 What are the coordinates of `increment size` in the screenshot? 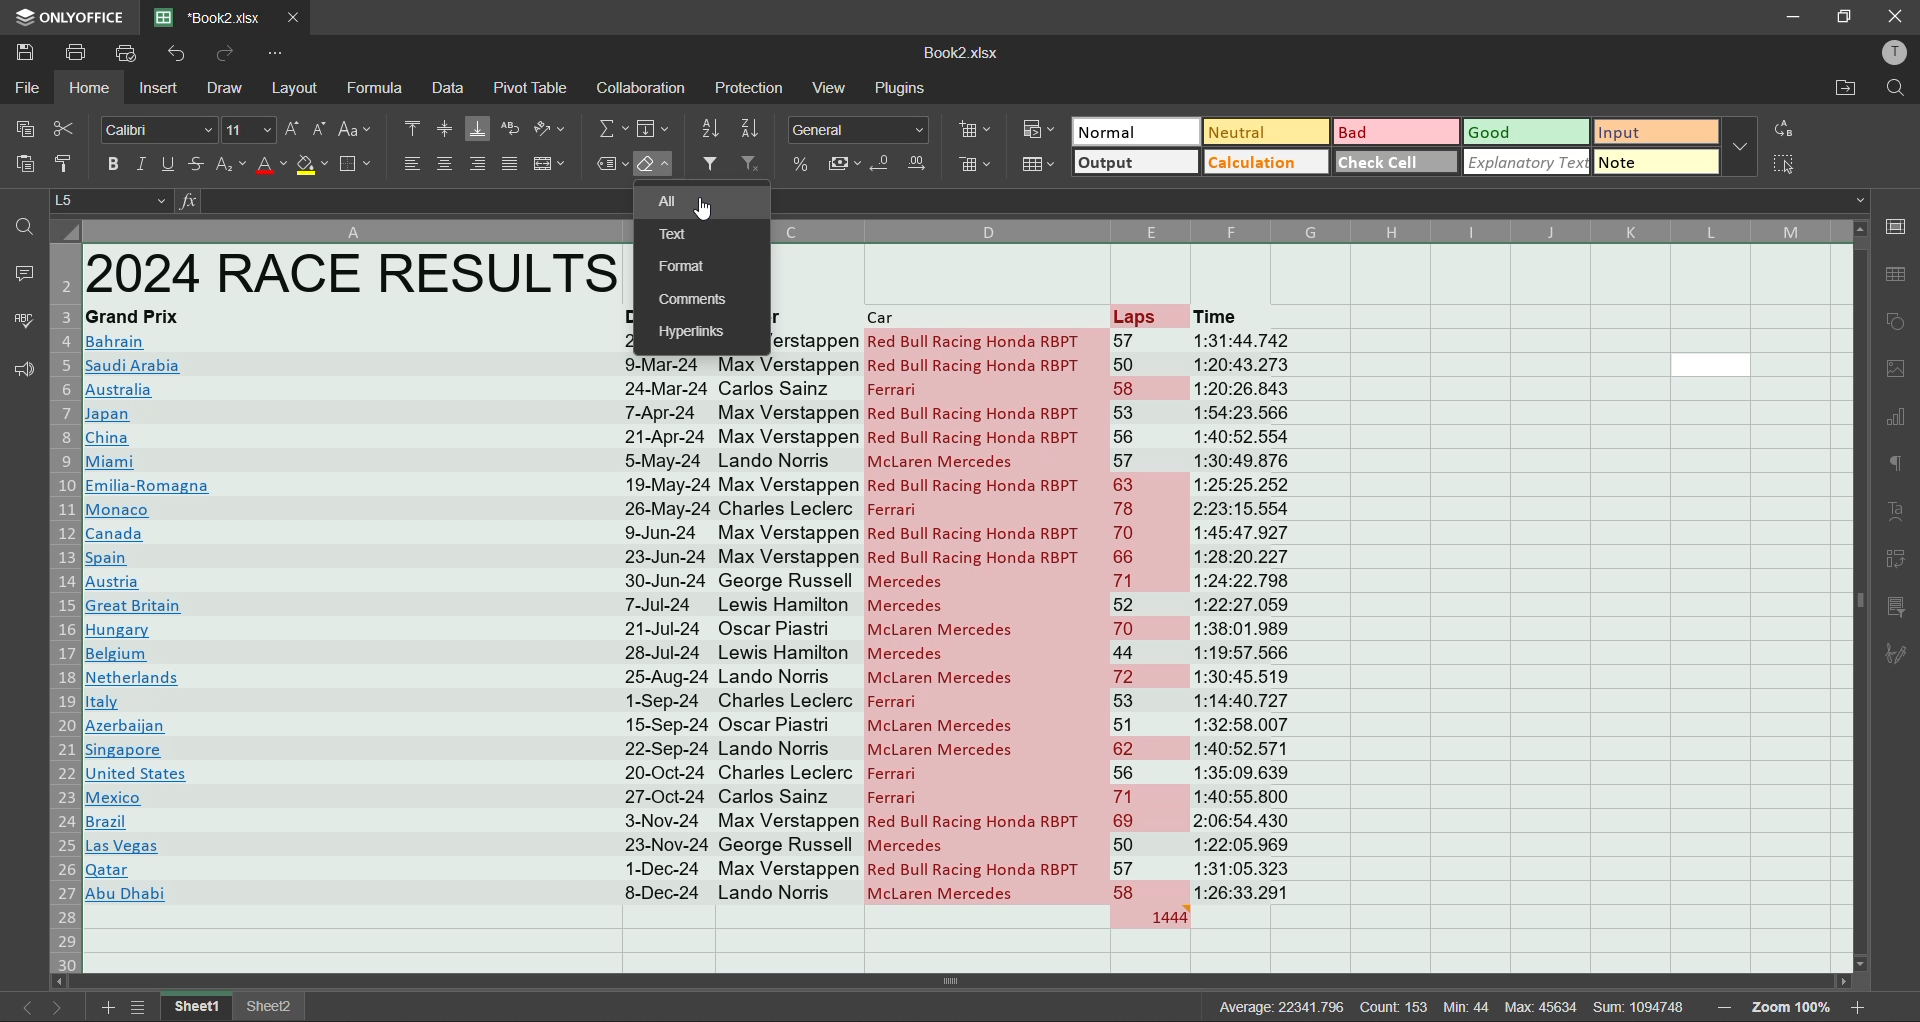 It's located at (294, 129).